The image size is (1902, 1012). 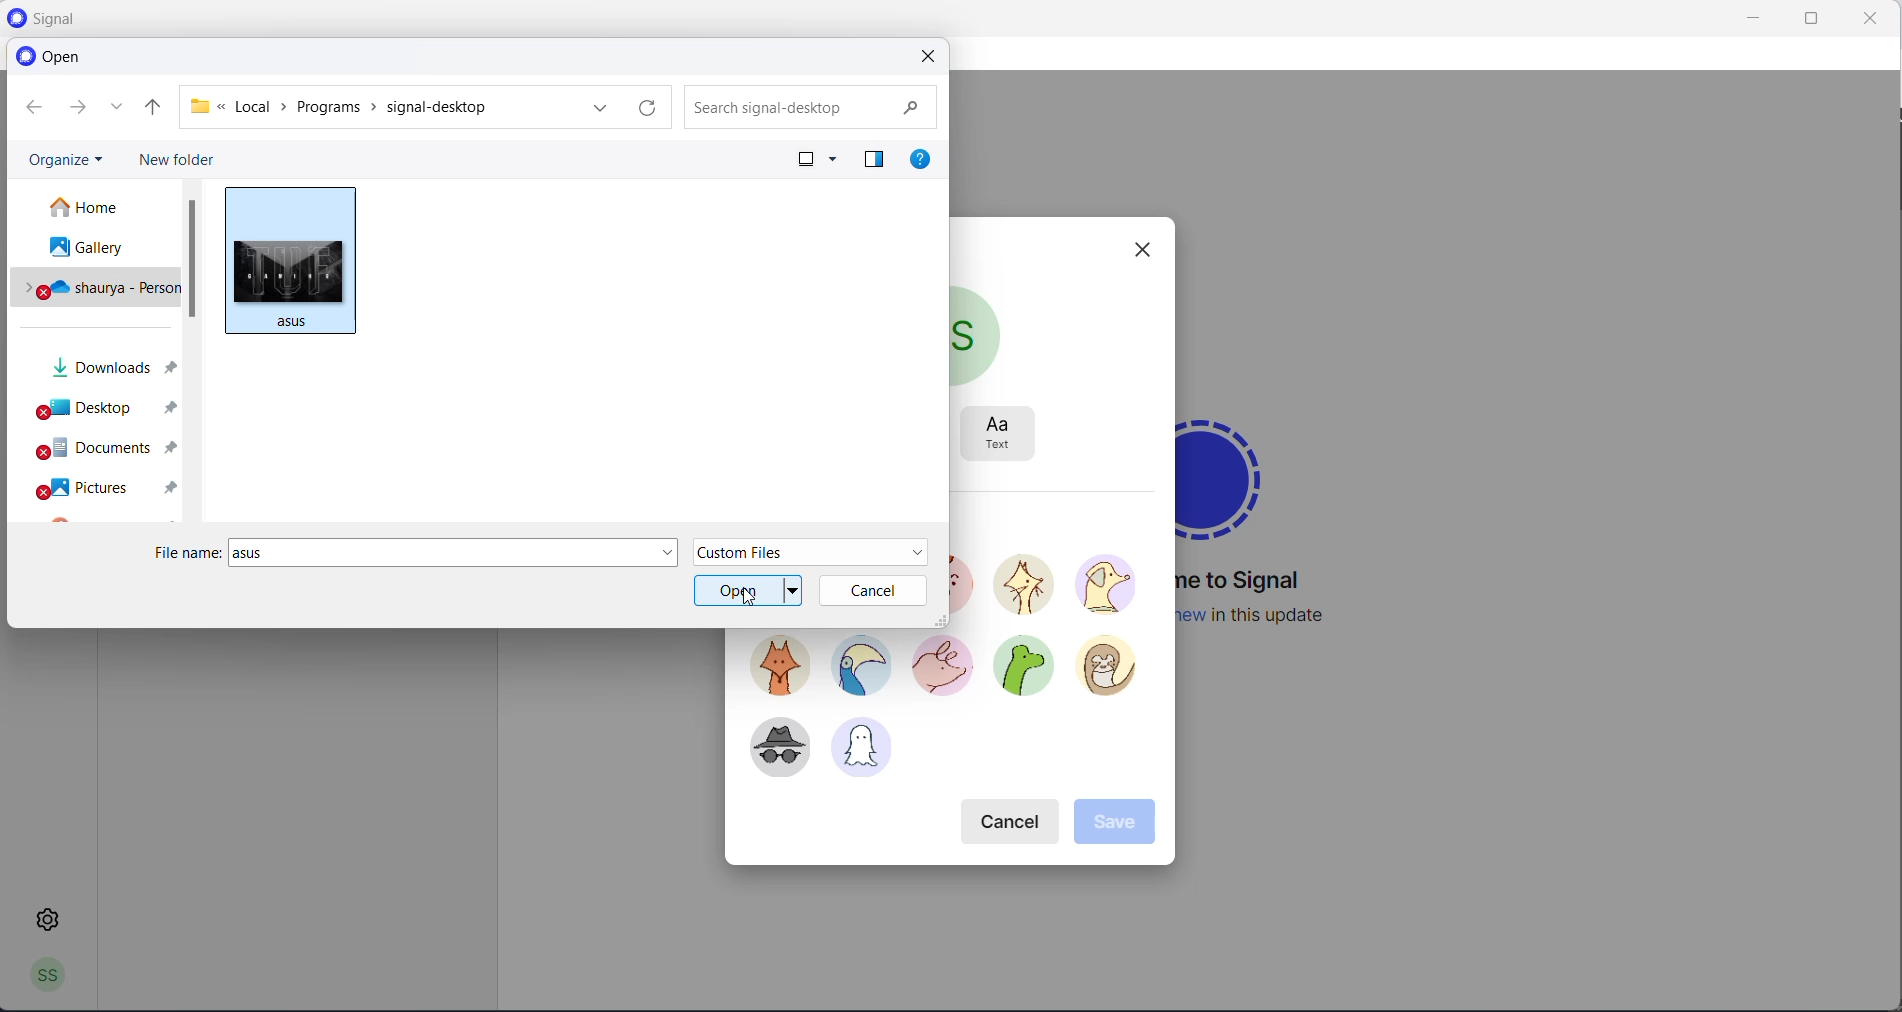 What do you see at coordinates (77, 109) in the screenshot?
I see `go forward` at bounding box center [77, 109].